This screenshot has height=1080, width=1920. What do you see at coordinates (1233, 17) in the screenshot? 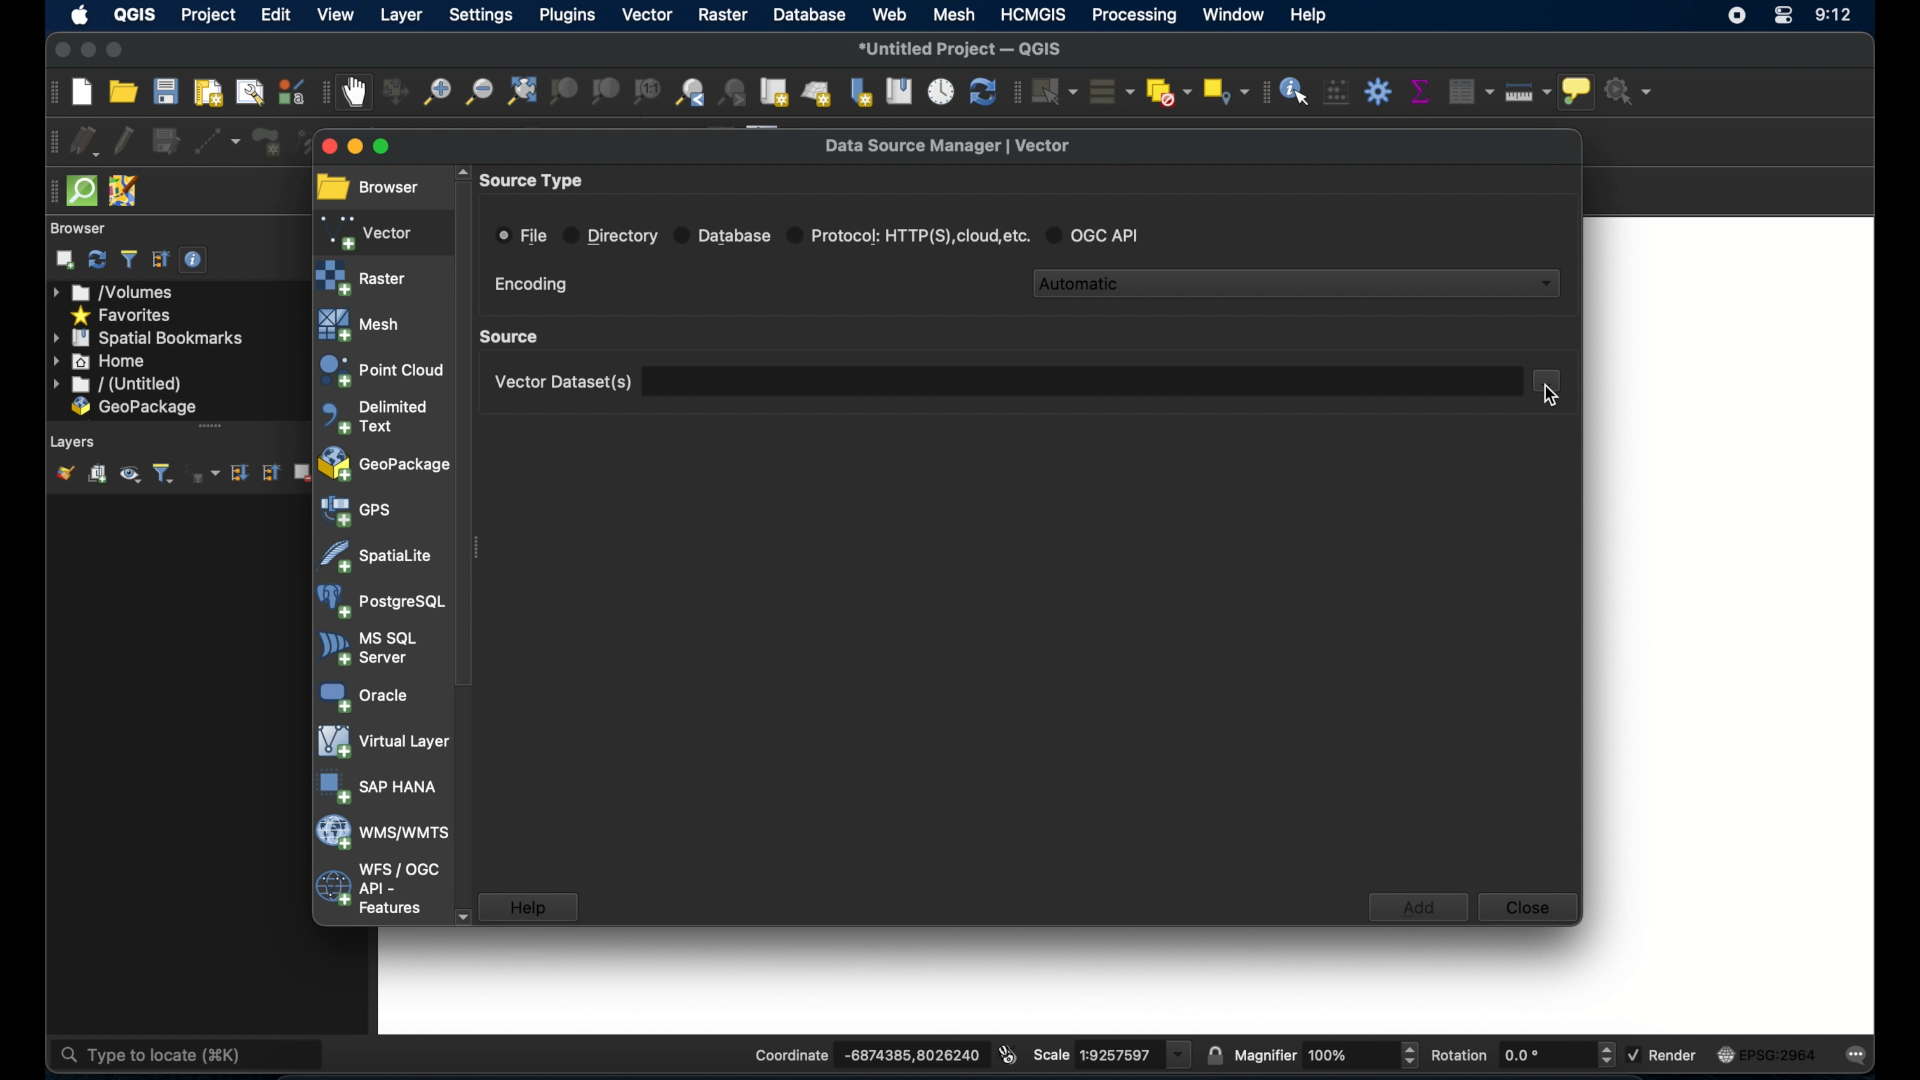
I see `window` at bounding box center [1233, 17].